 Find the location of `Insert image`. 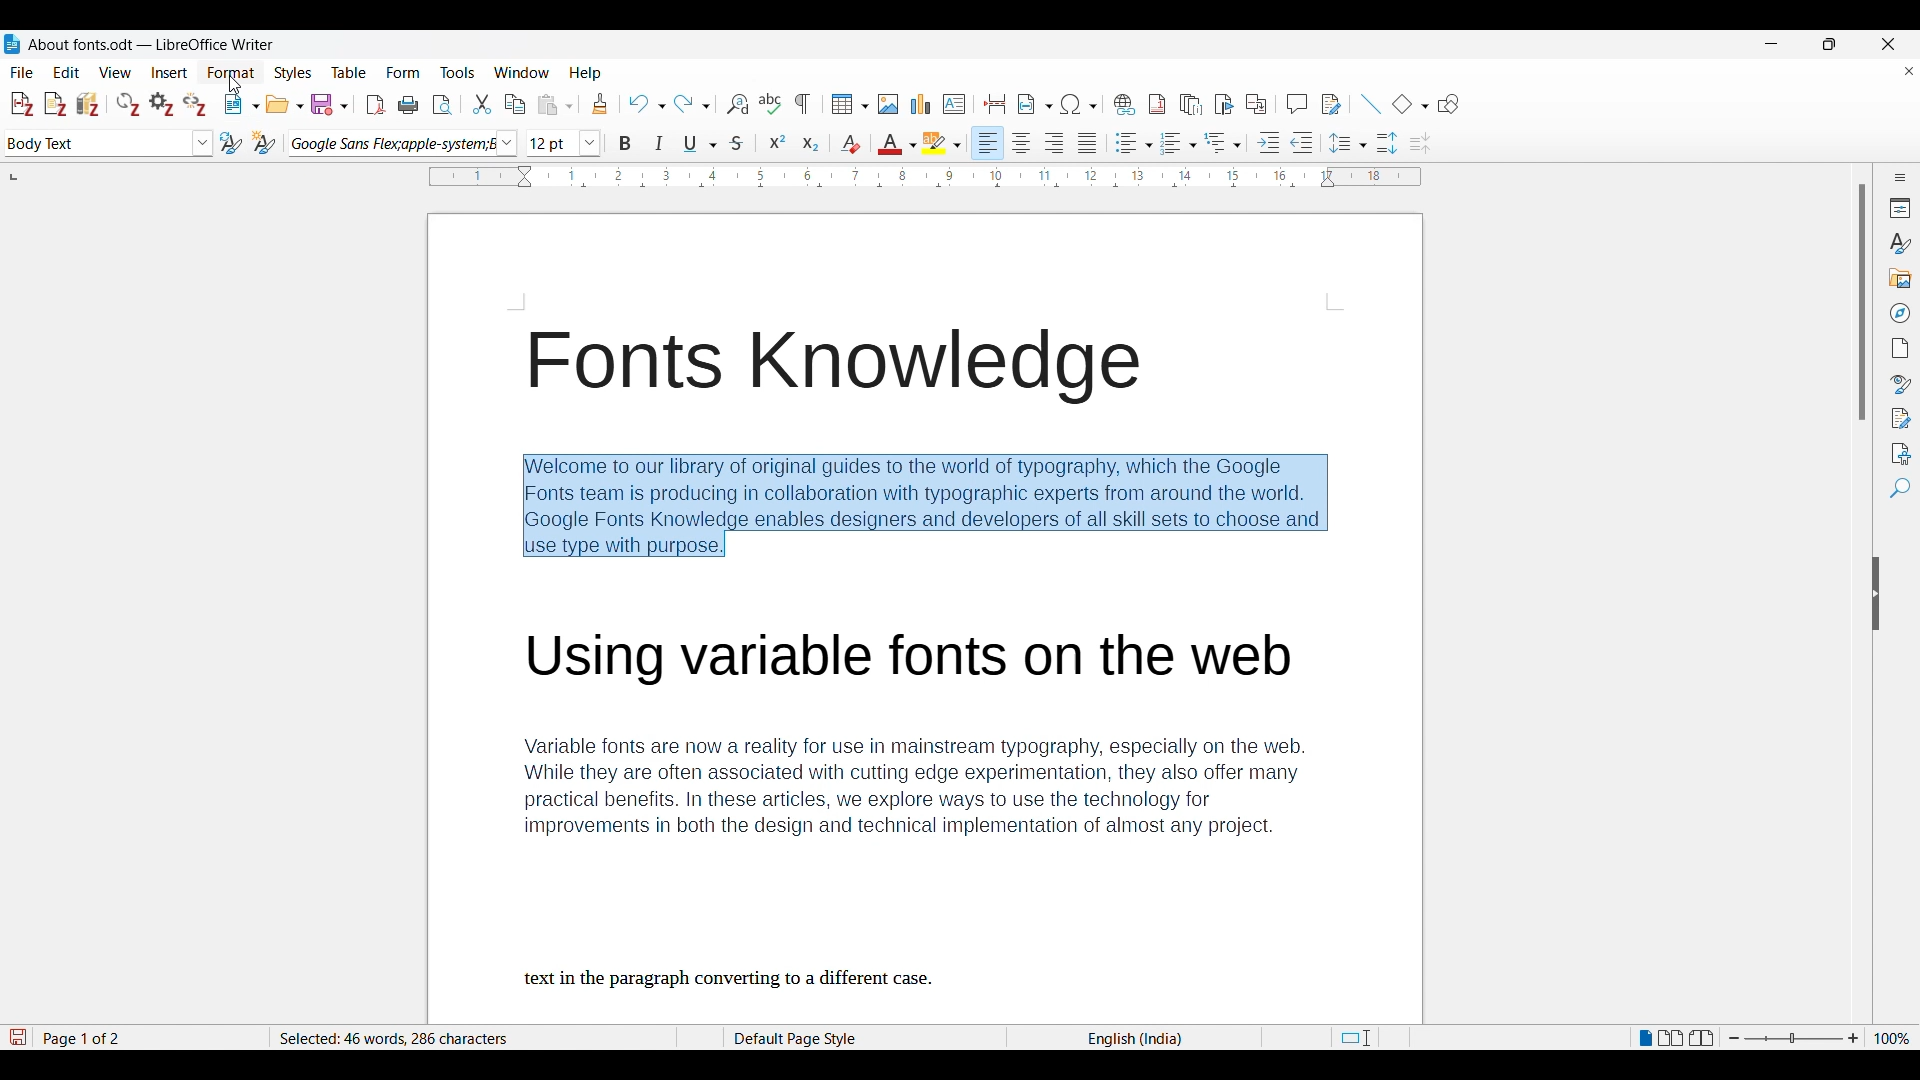

Insert image is located at coordinates (889, 104).